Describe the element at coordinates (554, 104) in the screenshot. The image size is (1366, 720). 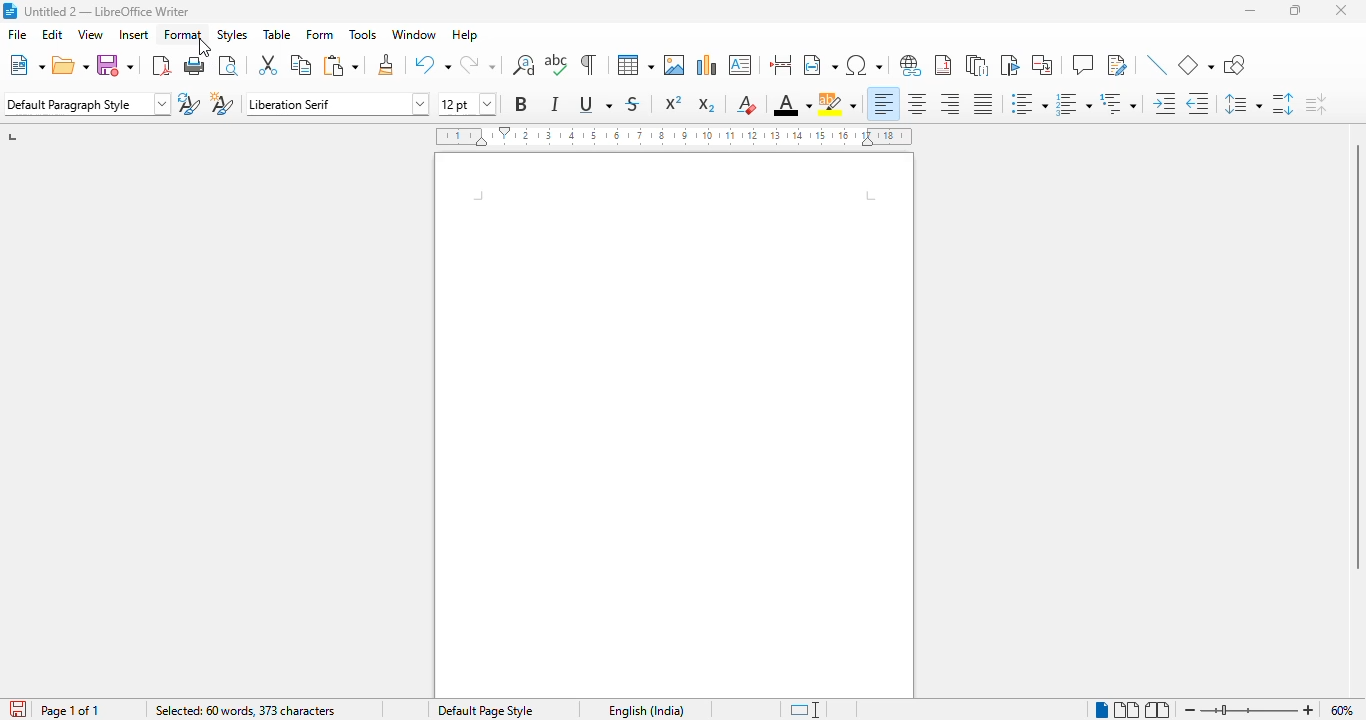
I see `italic` at that location.